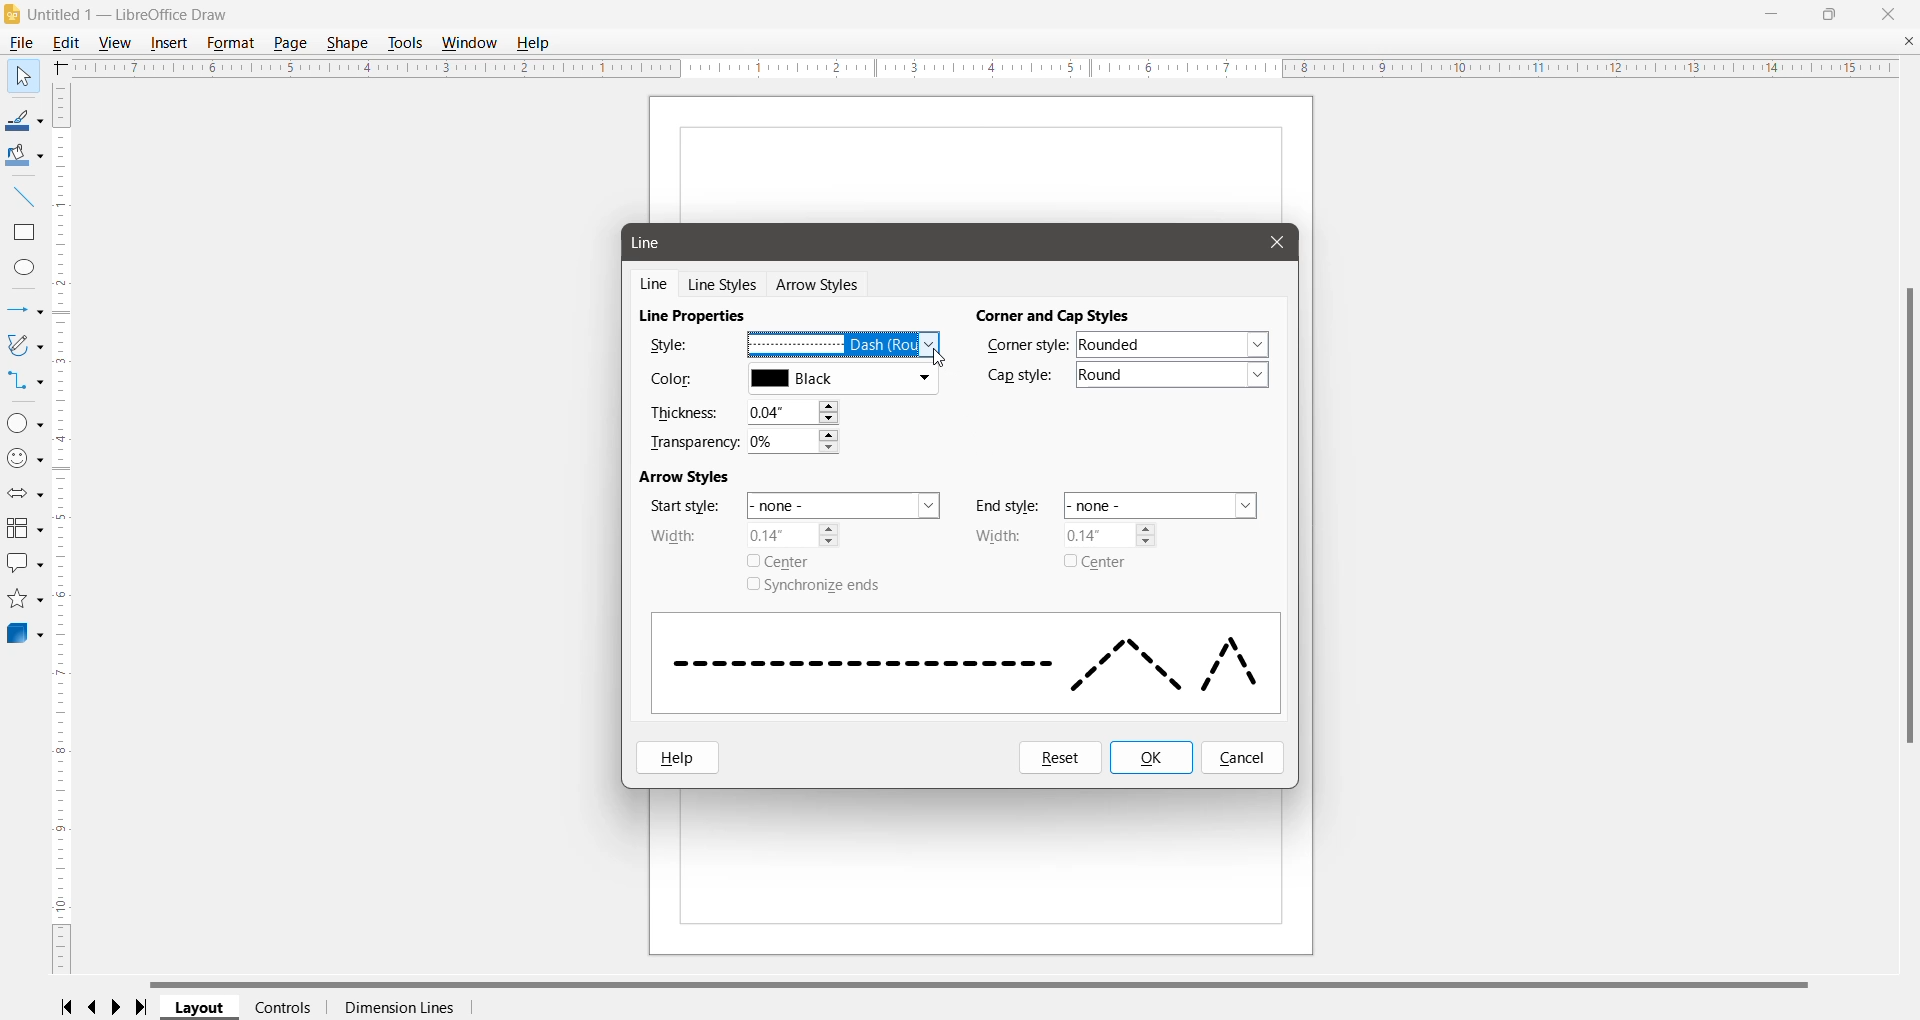 The width and height of the screenshot is (1920, 1020). I want to click on Line Color, so click(25, 121).